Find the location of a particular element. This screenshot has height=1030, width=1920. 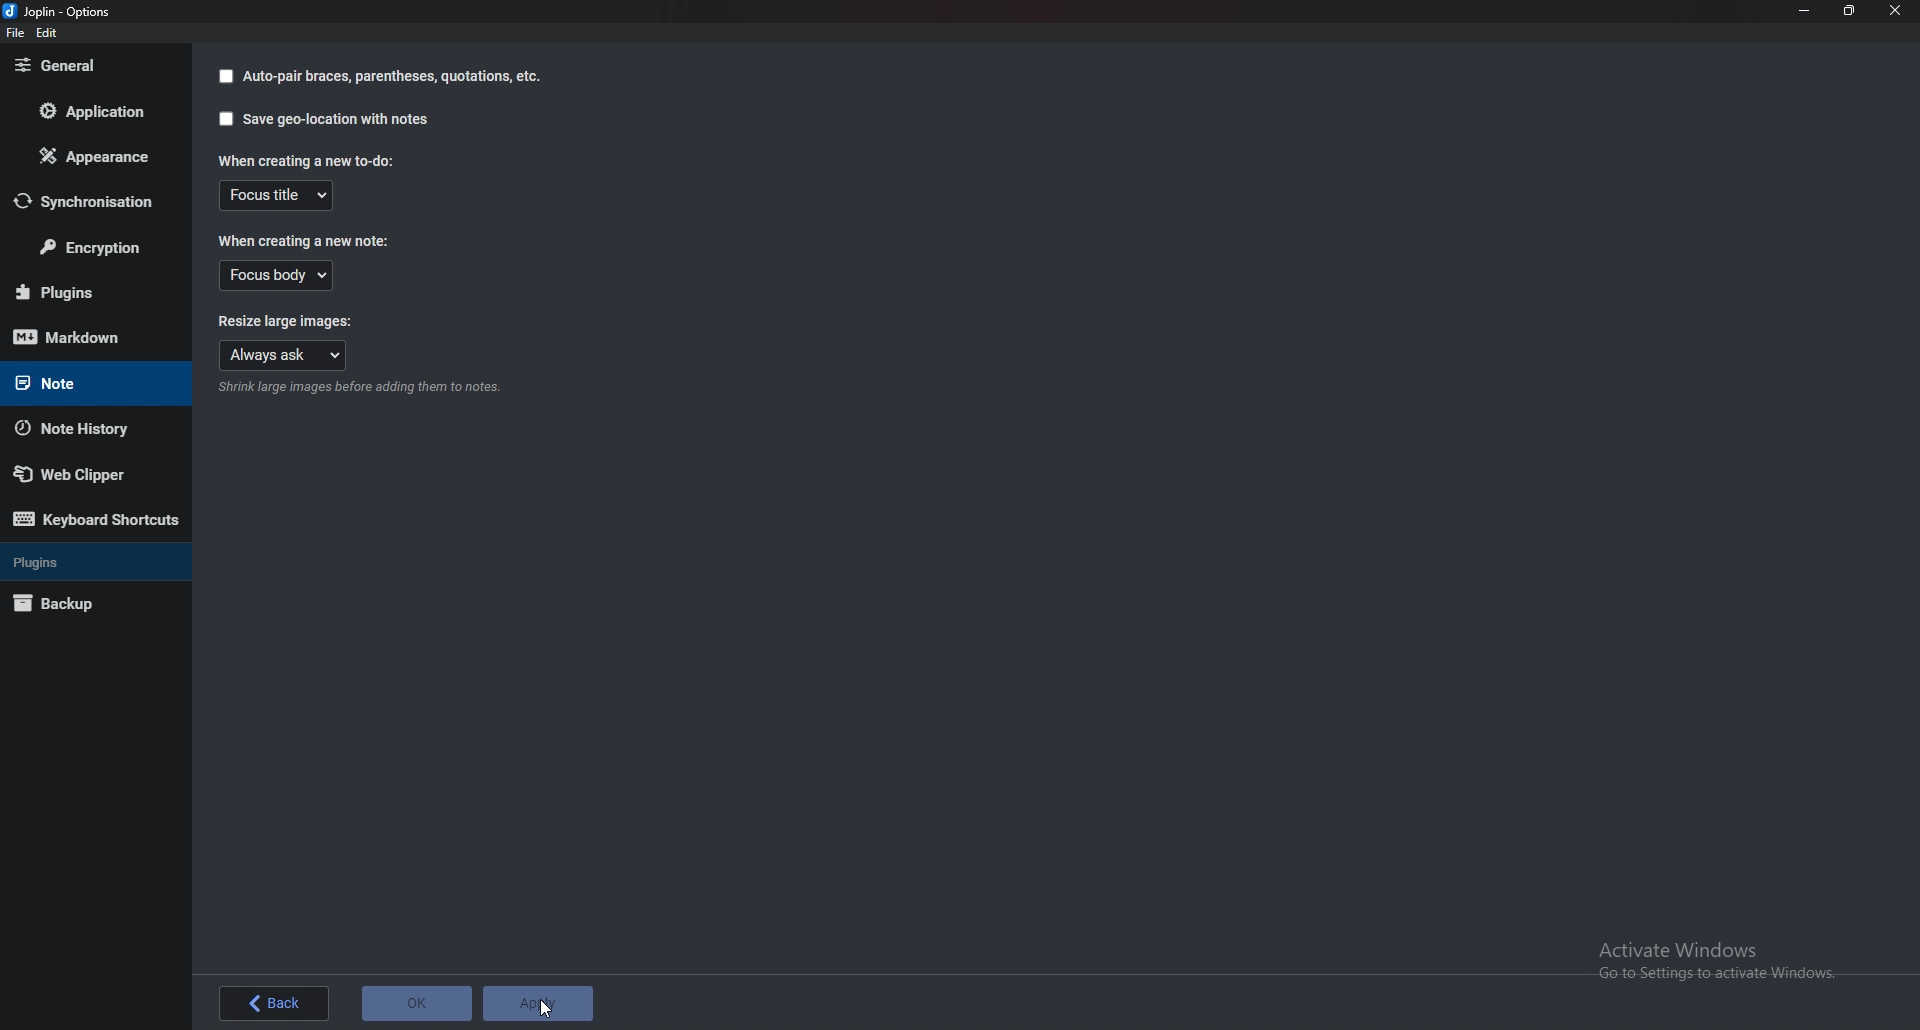

When creating a new note is located at coordinates (302, 243).